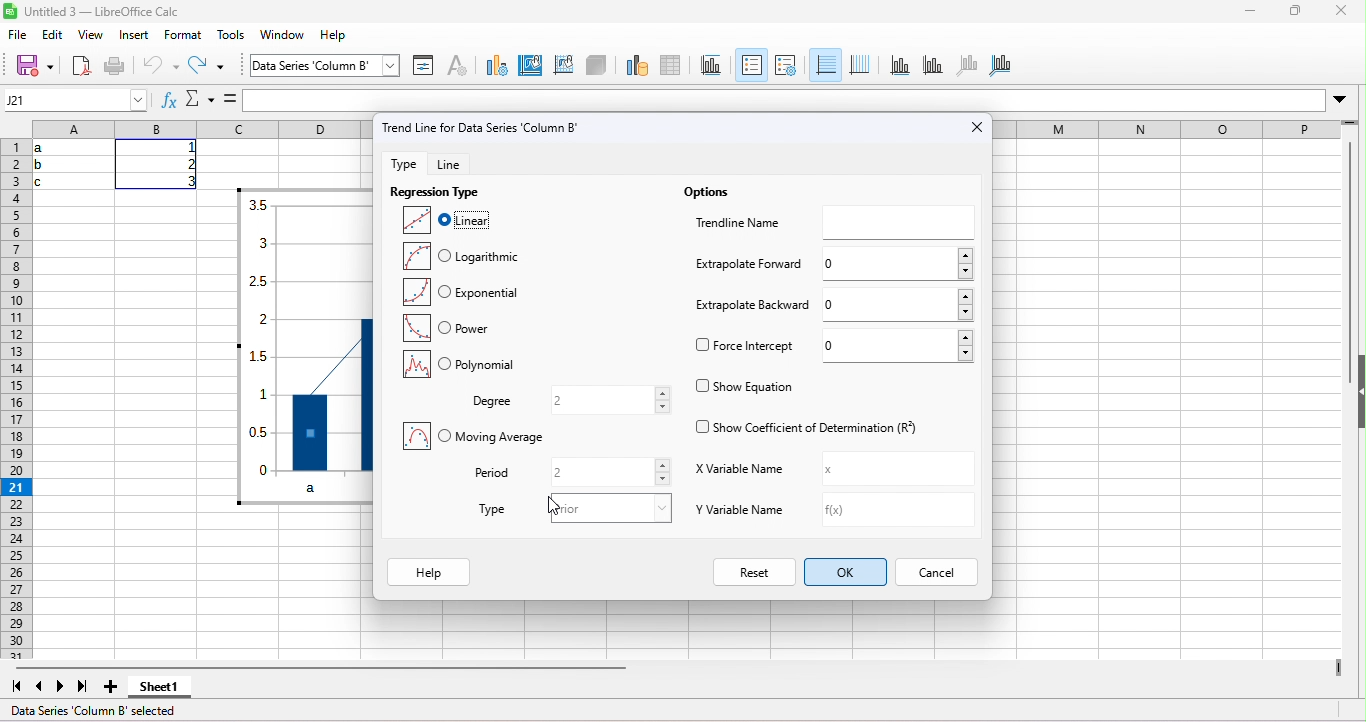 The image size is (1366, 722). What do you see at coordinates (324, 431) in the screenshot?
I see `data point1` at bounding box center [324, 431].